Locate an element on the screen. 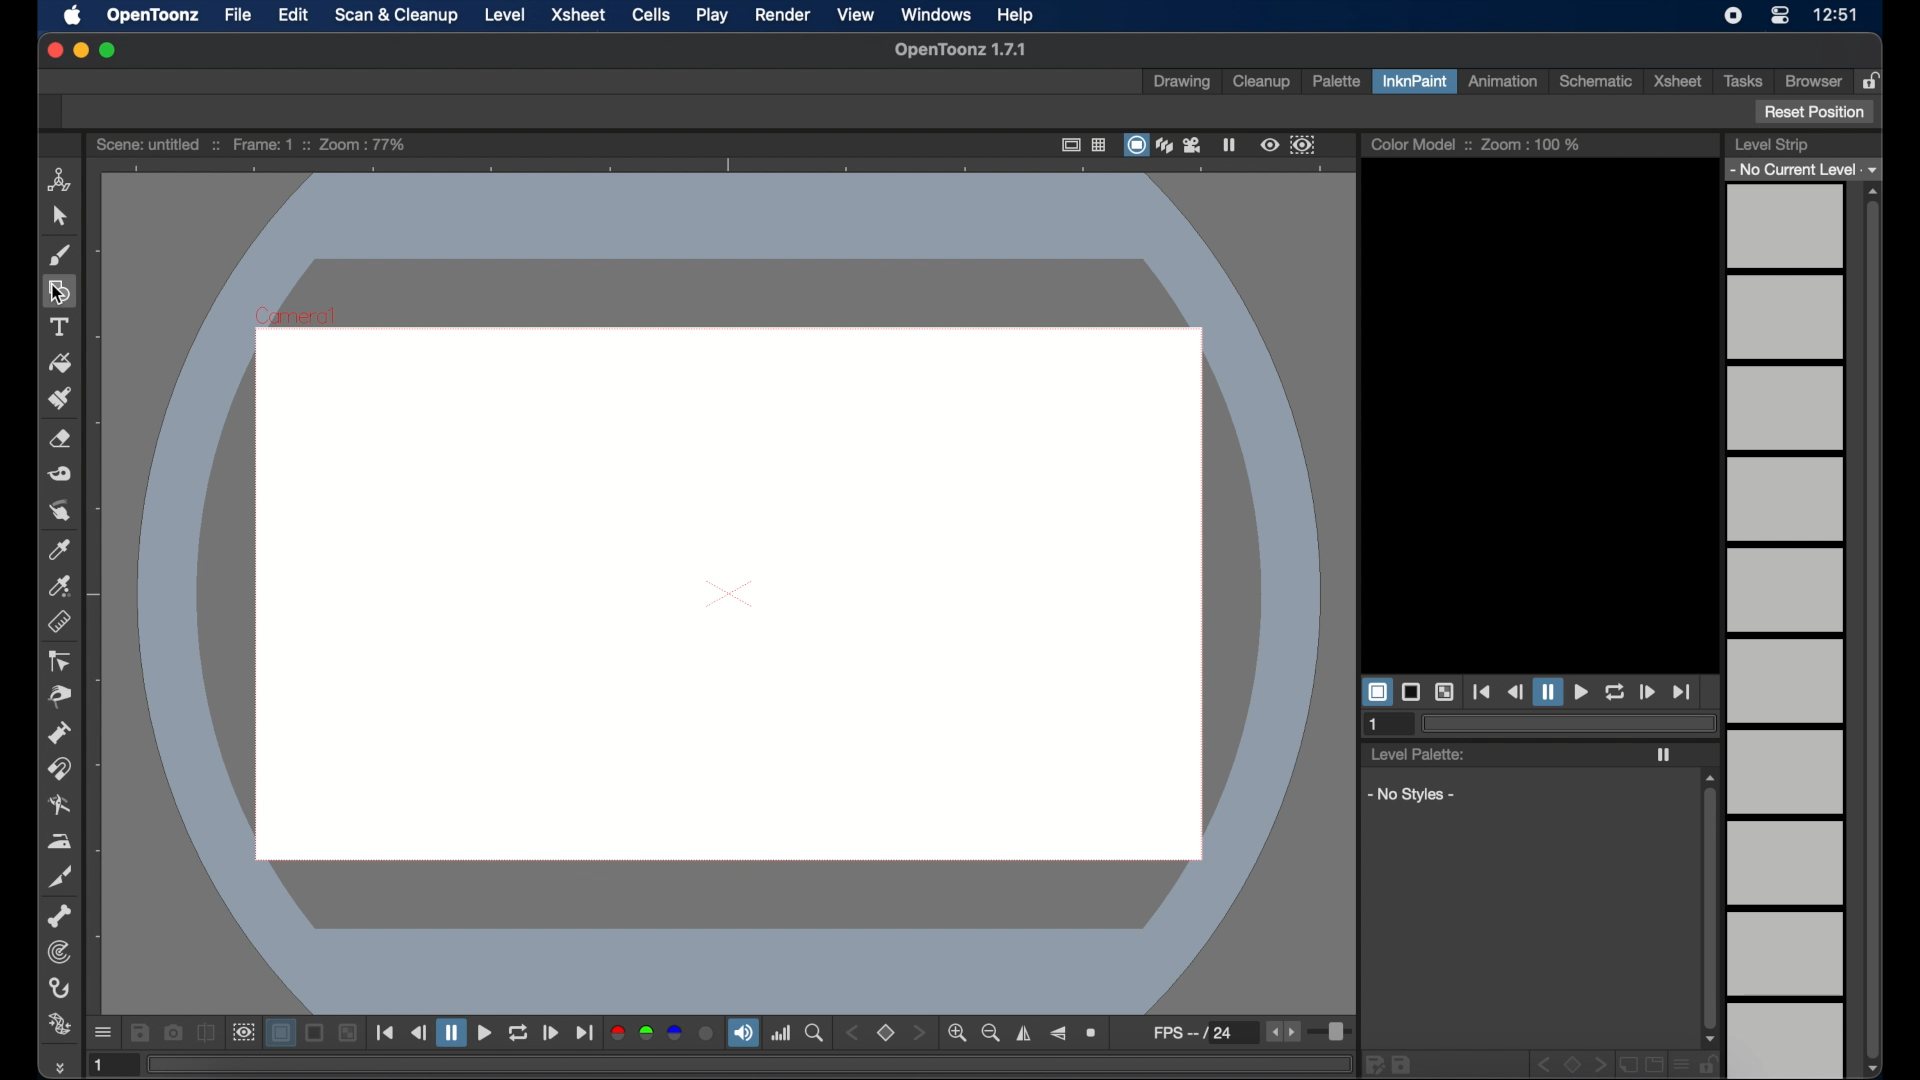  render is located at coordinates (782, 15).